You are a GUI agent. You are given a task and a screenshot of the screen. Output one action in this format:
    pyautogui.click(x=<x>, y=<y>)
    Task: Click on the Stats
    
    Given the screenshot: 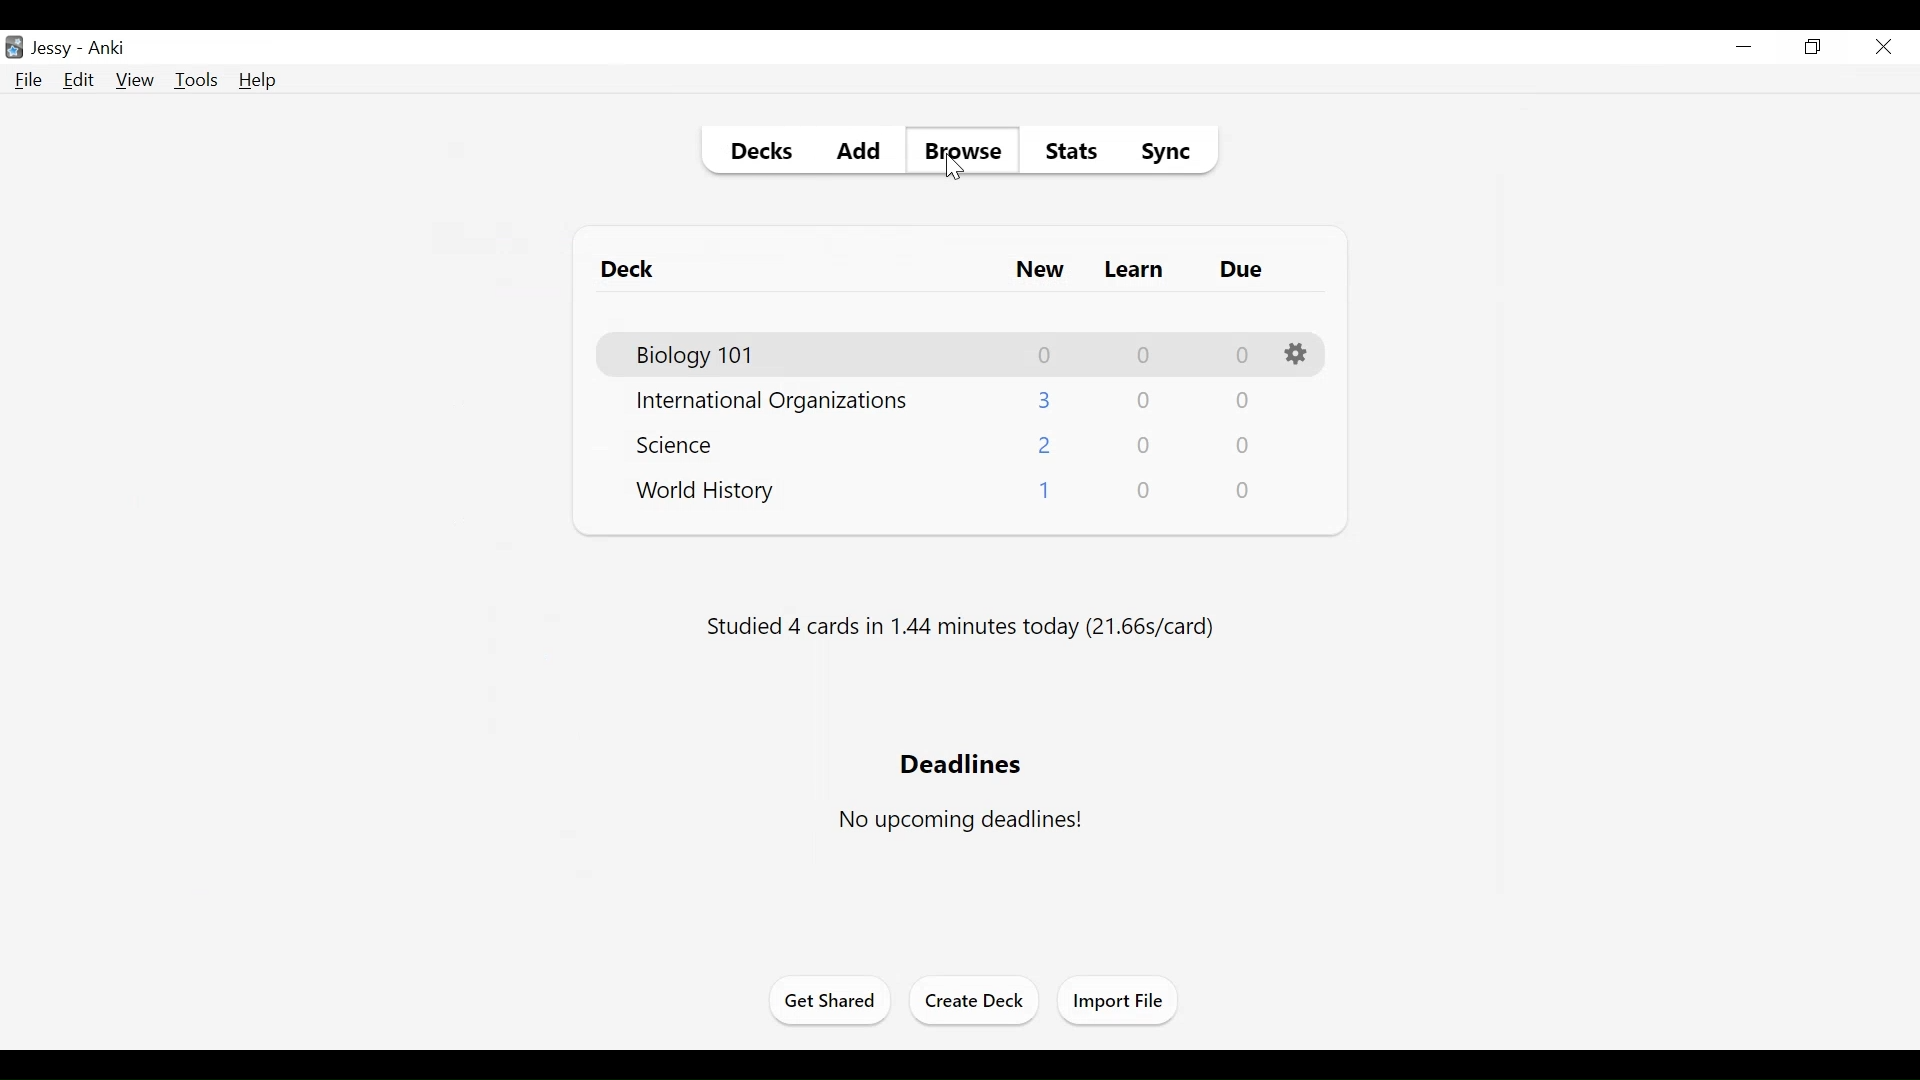 What is the action you would take?
    pyautogui.click(x=1073, y=154)
    